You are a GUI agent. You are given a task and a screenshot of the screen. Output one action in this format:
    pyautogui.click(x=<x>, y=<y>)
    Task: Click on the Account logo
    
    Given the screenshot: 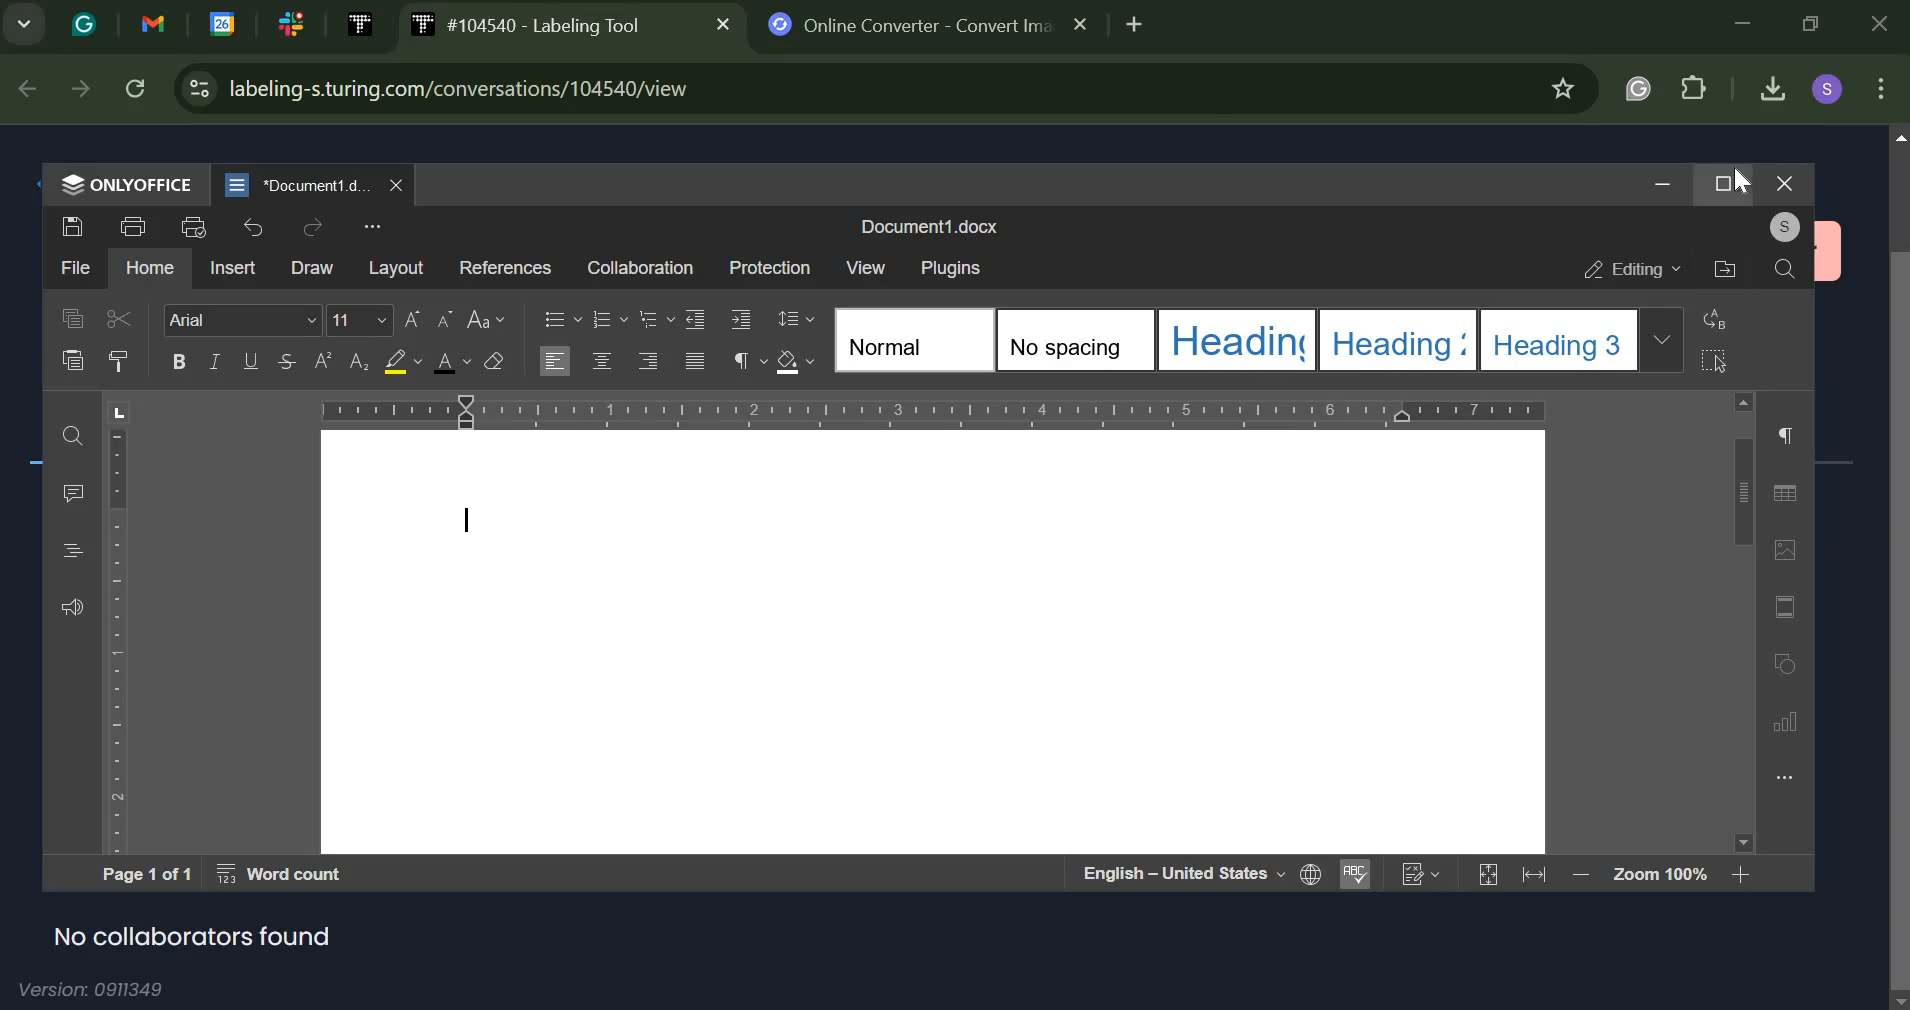 What is the action you would take?
    pyautogui.click(x=1827, y=87)
    